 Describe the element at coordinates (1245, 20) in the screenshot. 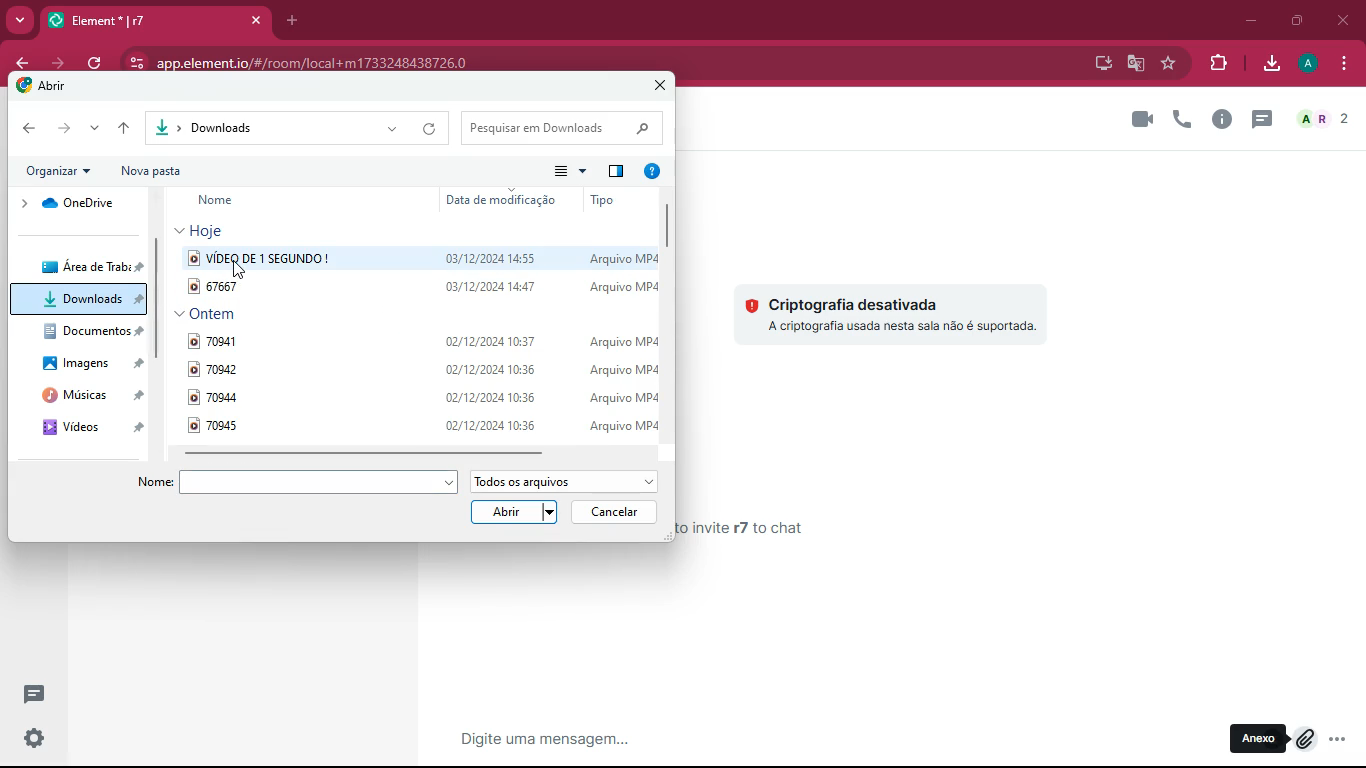

I see `minimize` at that location.